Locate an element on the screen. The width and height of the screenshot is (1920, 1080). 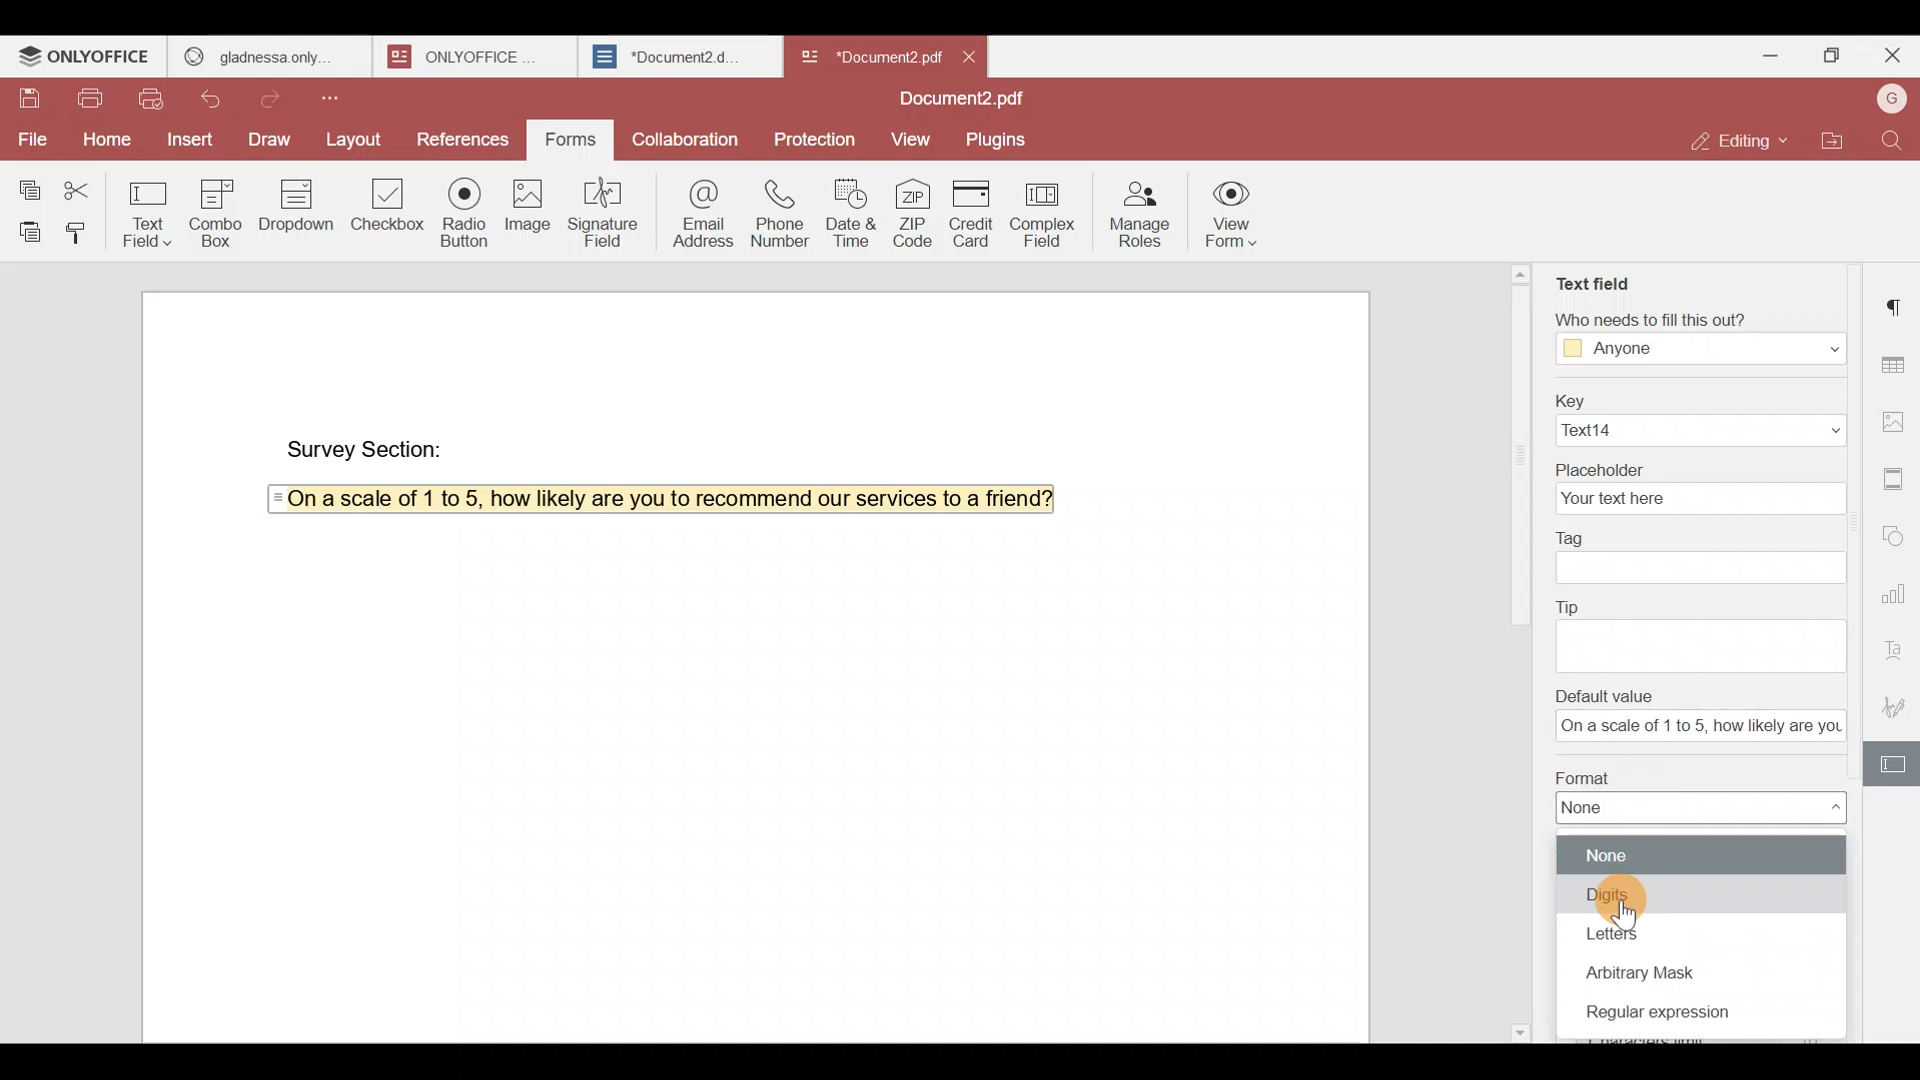
Text field is located at coordinates (148, 209).